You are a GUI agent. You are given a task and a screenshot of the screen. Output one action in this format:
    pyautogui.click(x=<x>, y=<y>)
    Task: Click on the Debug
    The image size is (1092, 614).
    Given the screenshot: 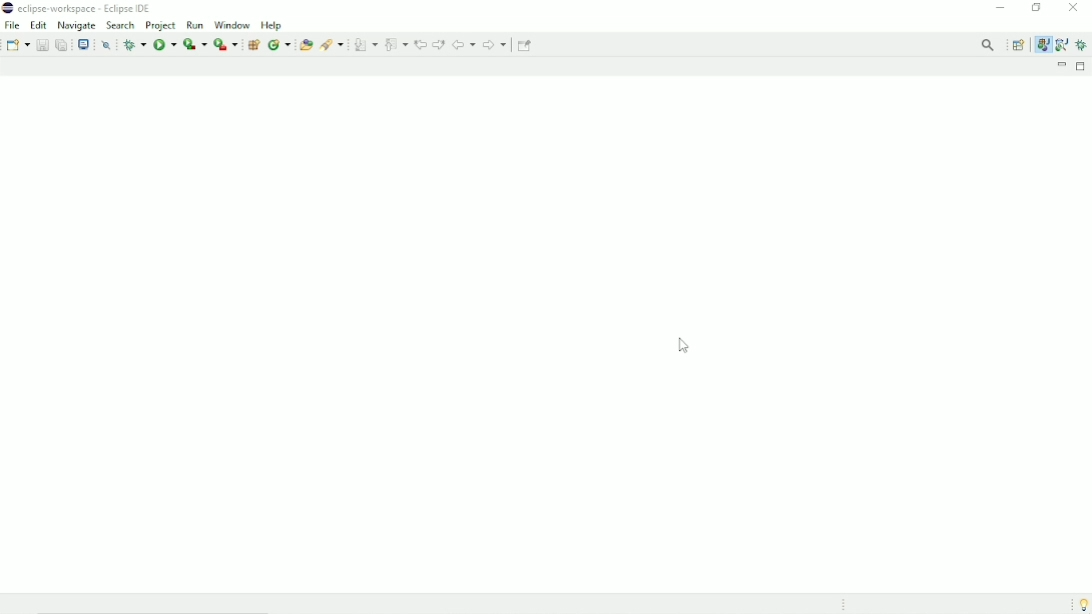 What is the action you would take?
    pyautogui.click(x=1083, y=46)
    